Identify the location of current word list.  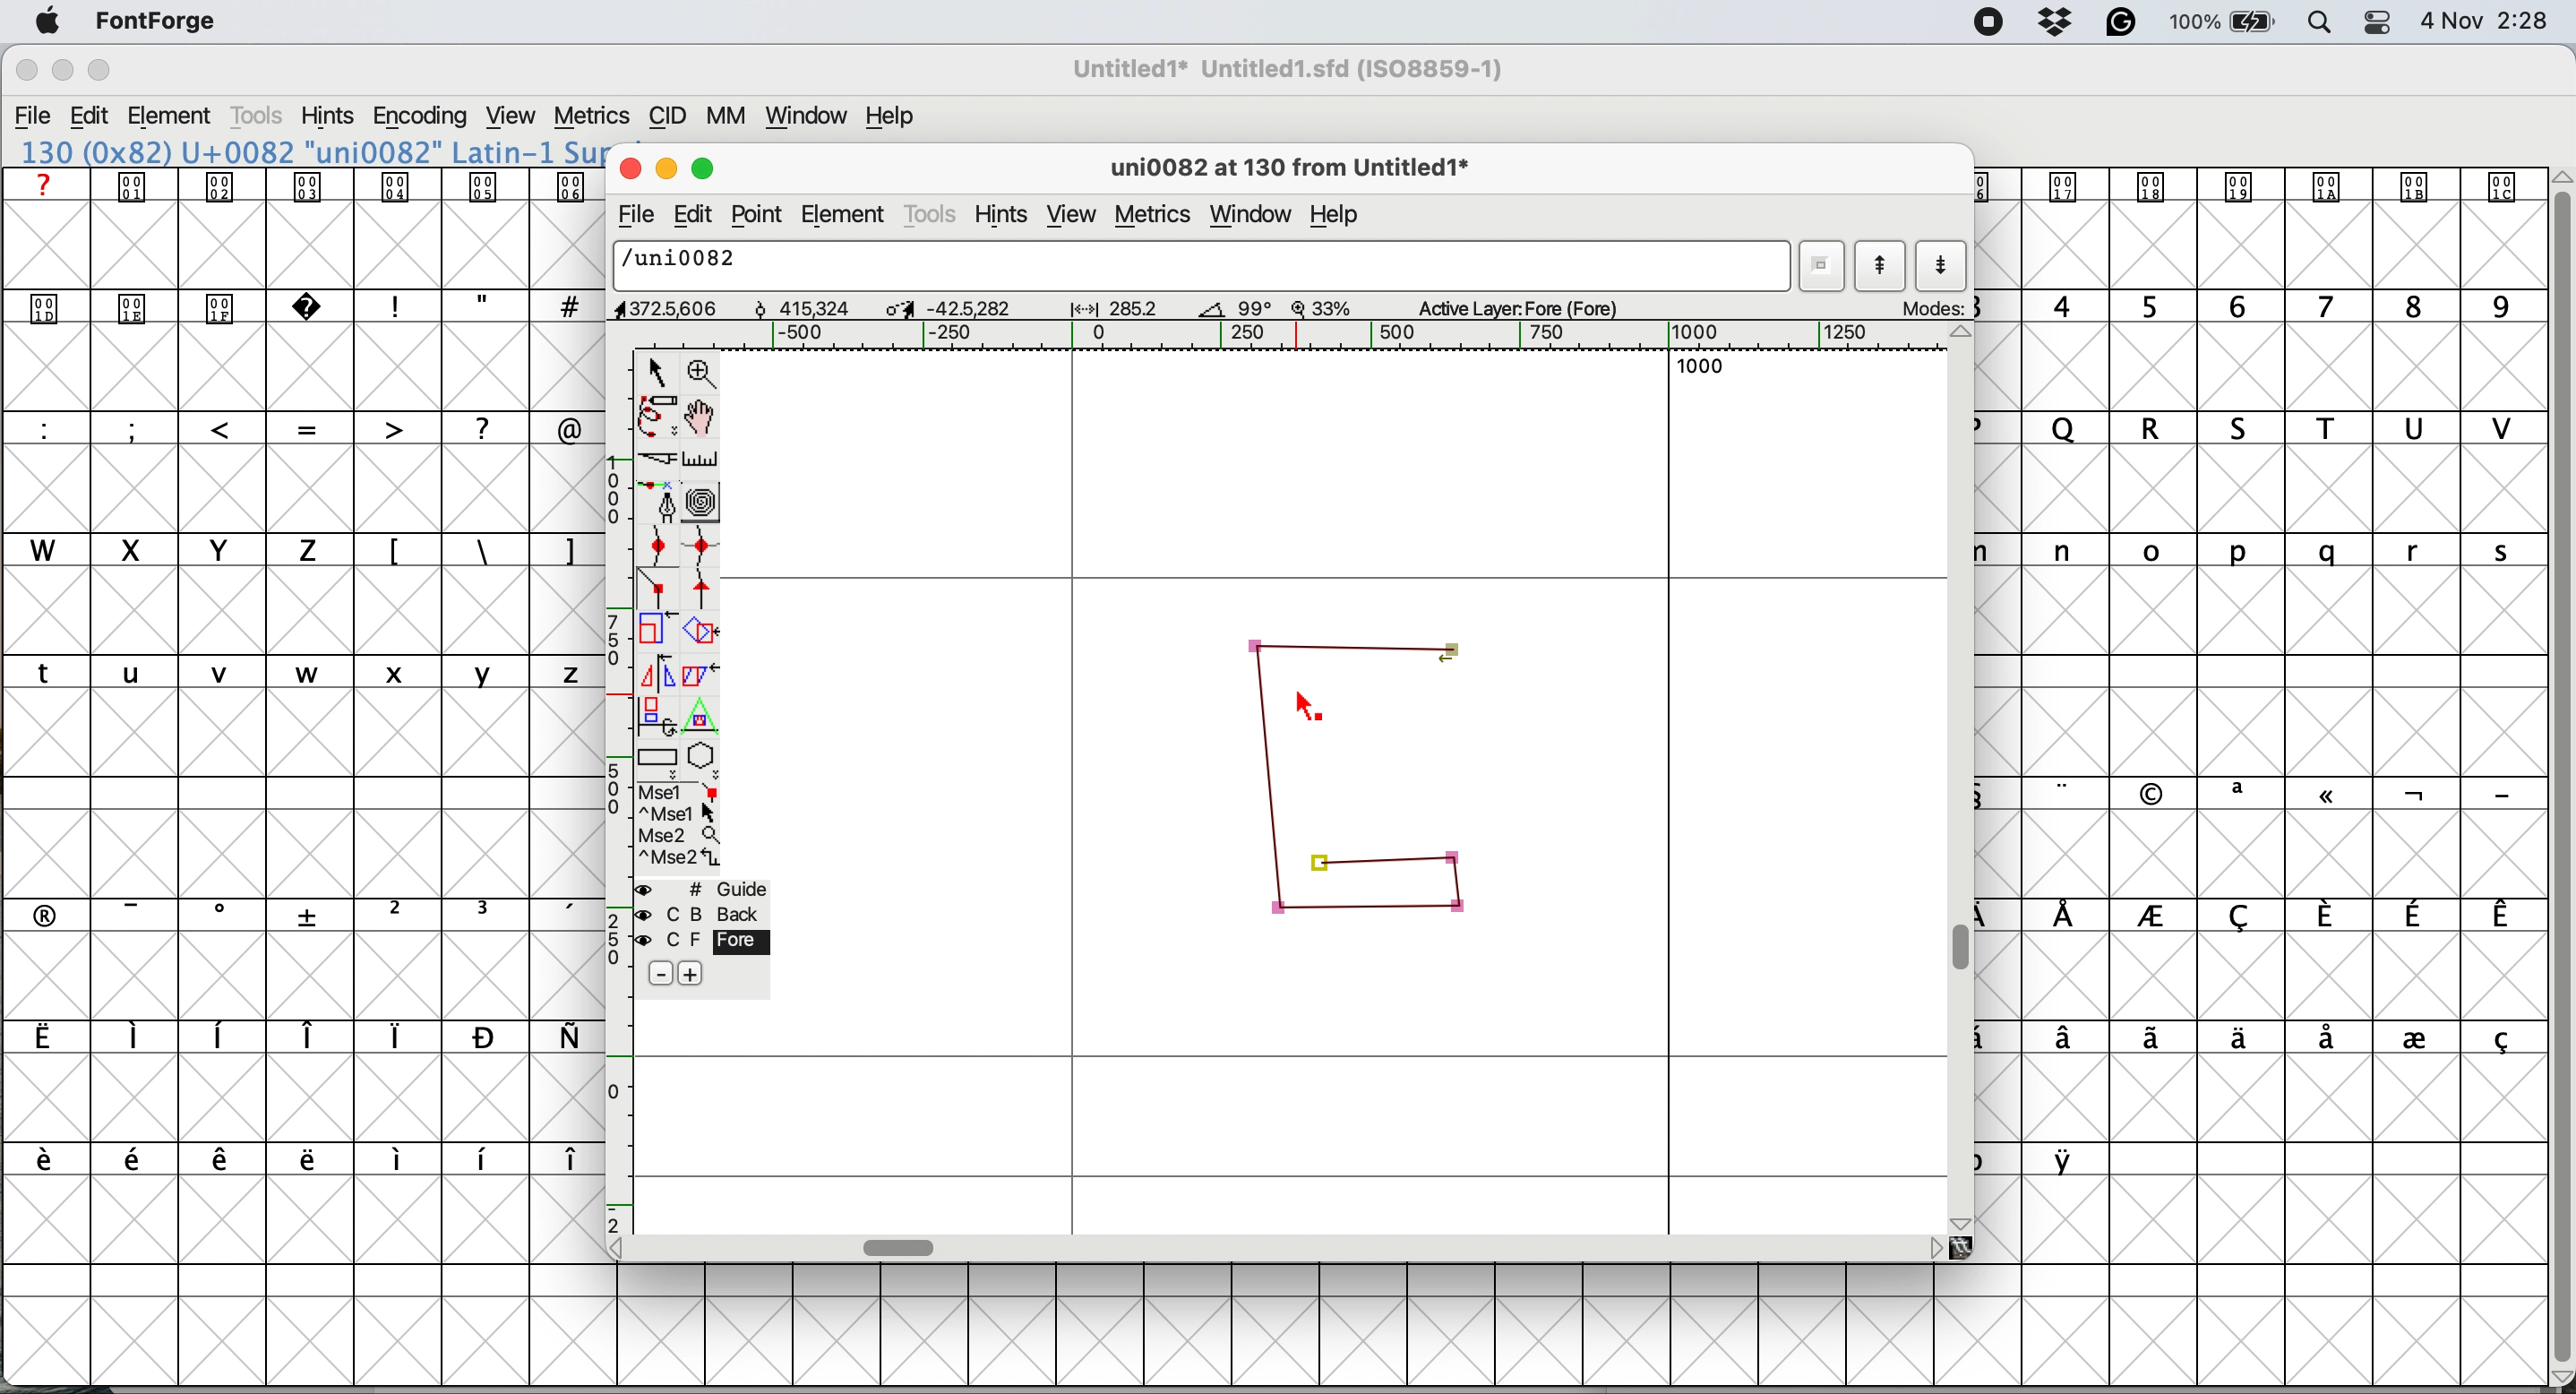
(1819, 266).